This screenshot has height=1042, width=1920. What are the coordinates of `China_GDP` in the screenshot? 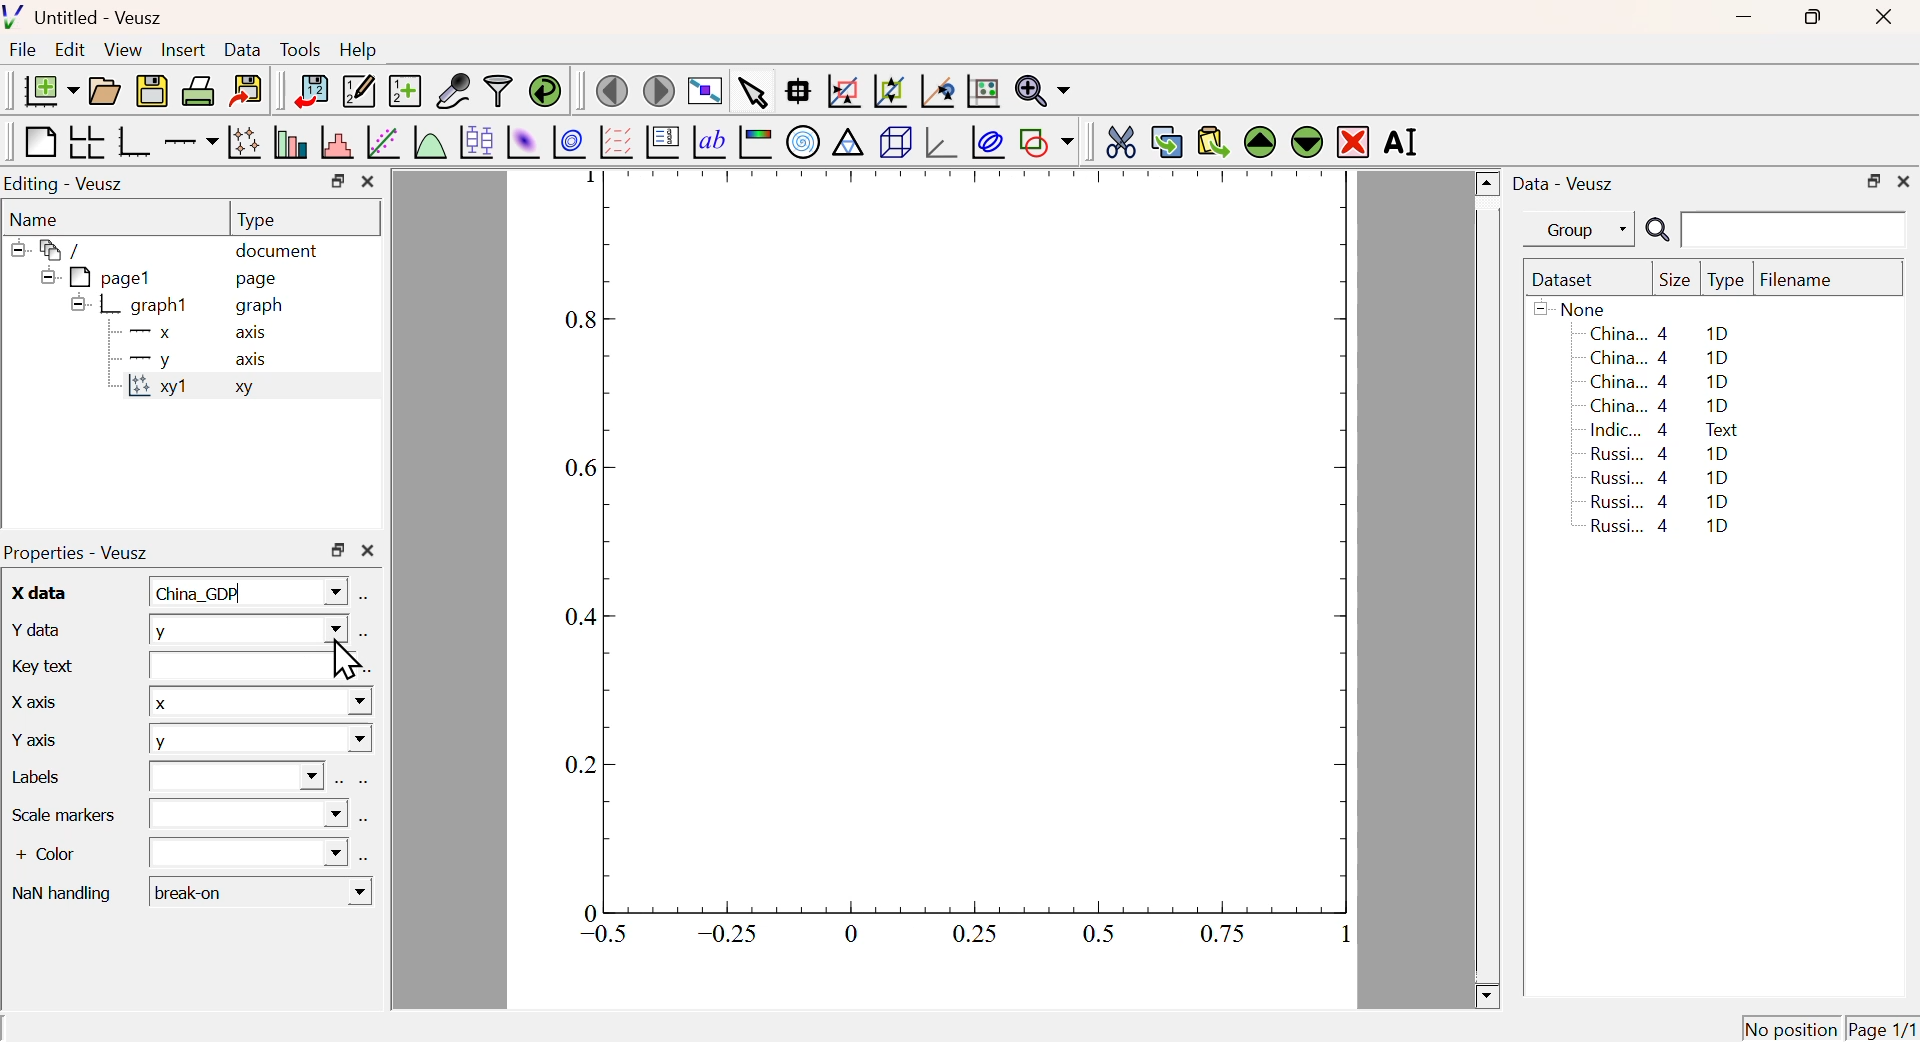 It's located at (244, 591).